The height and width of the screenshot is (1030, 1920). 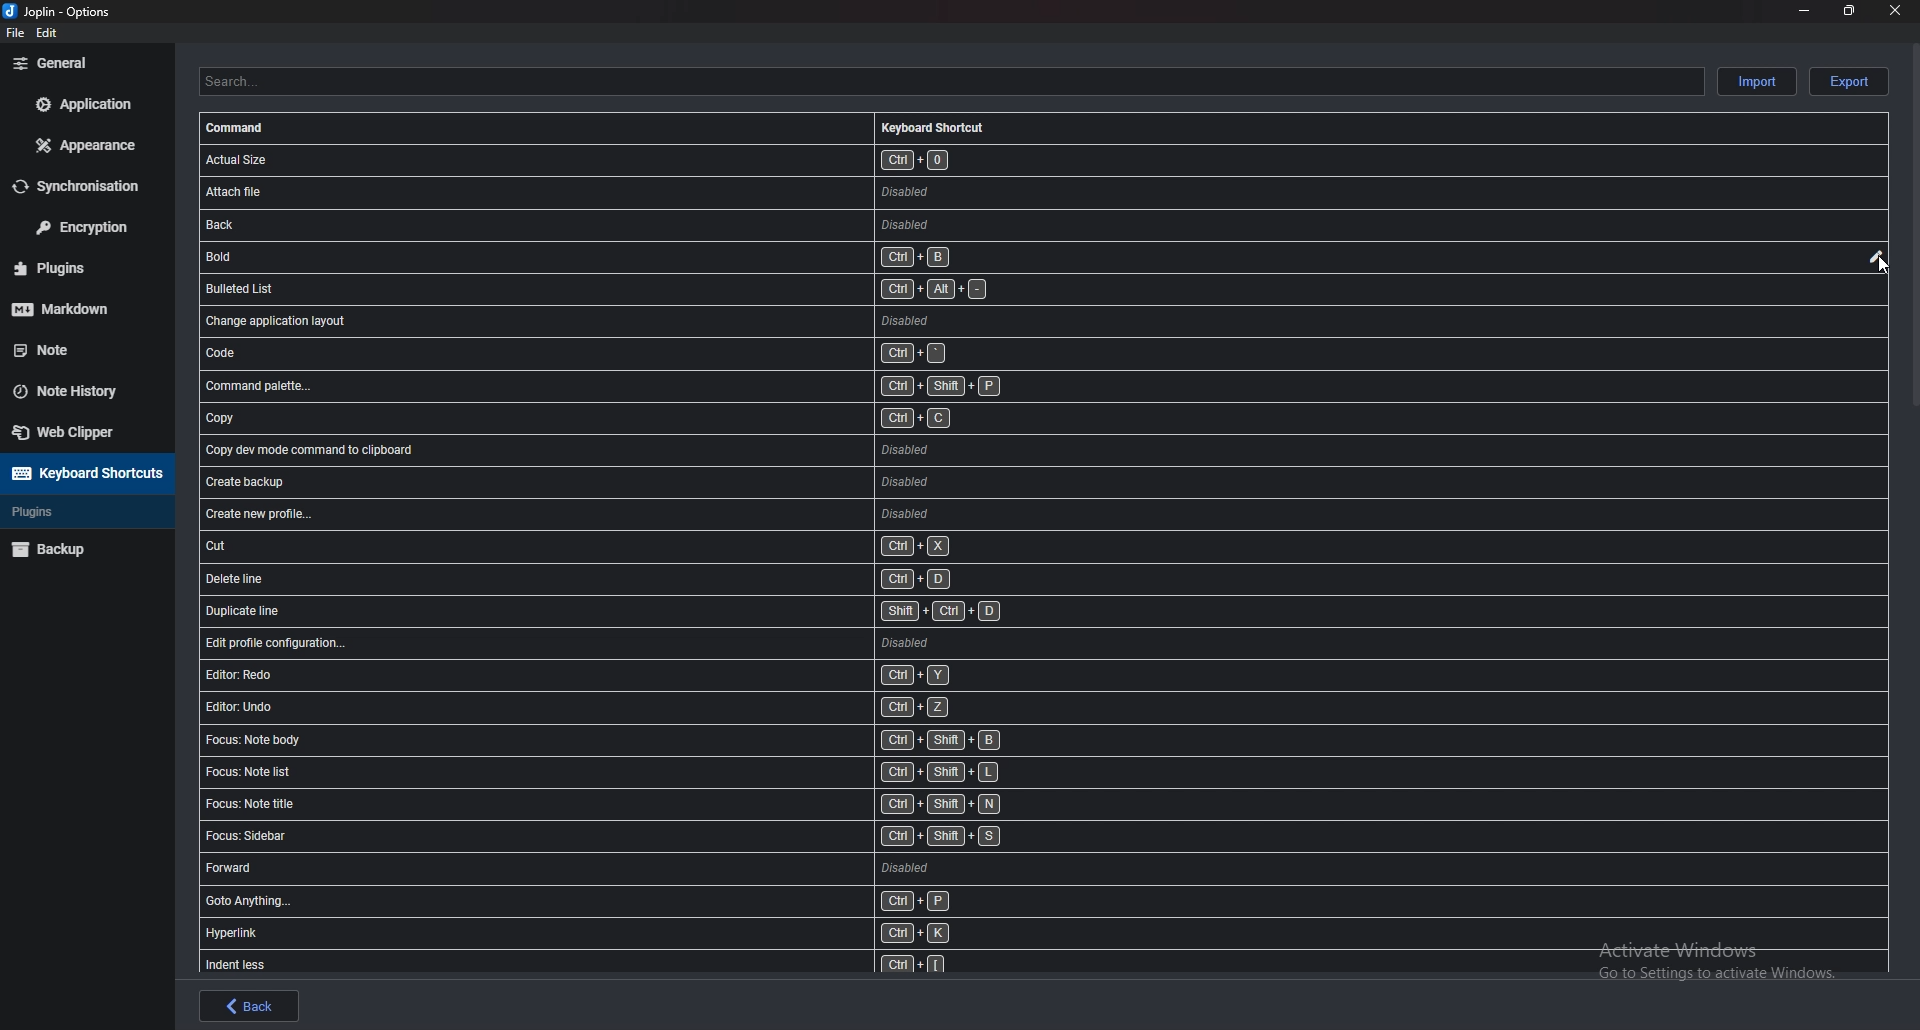 I want to click on Keyboard shortcuts, so click(x=933, y=124).